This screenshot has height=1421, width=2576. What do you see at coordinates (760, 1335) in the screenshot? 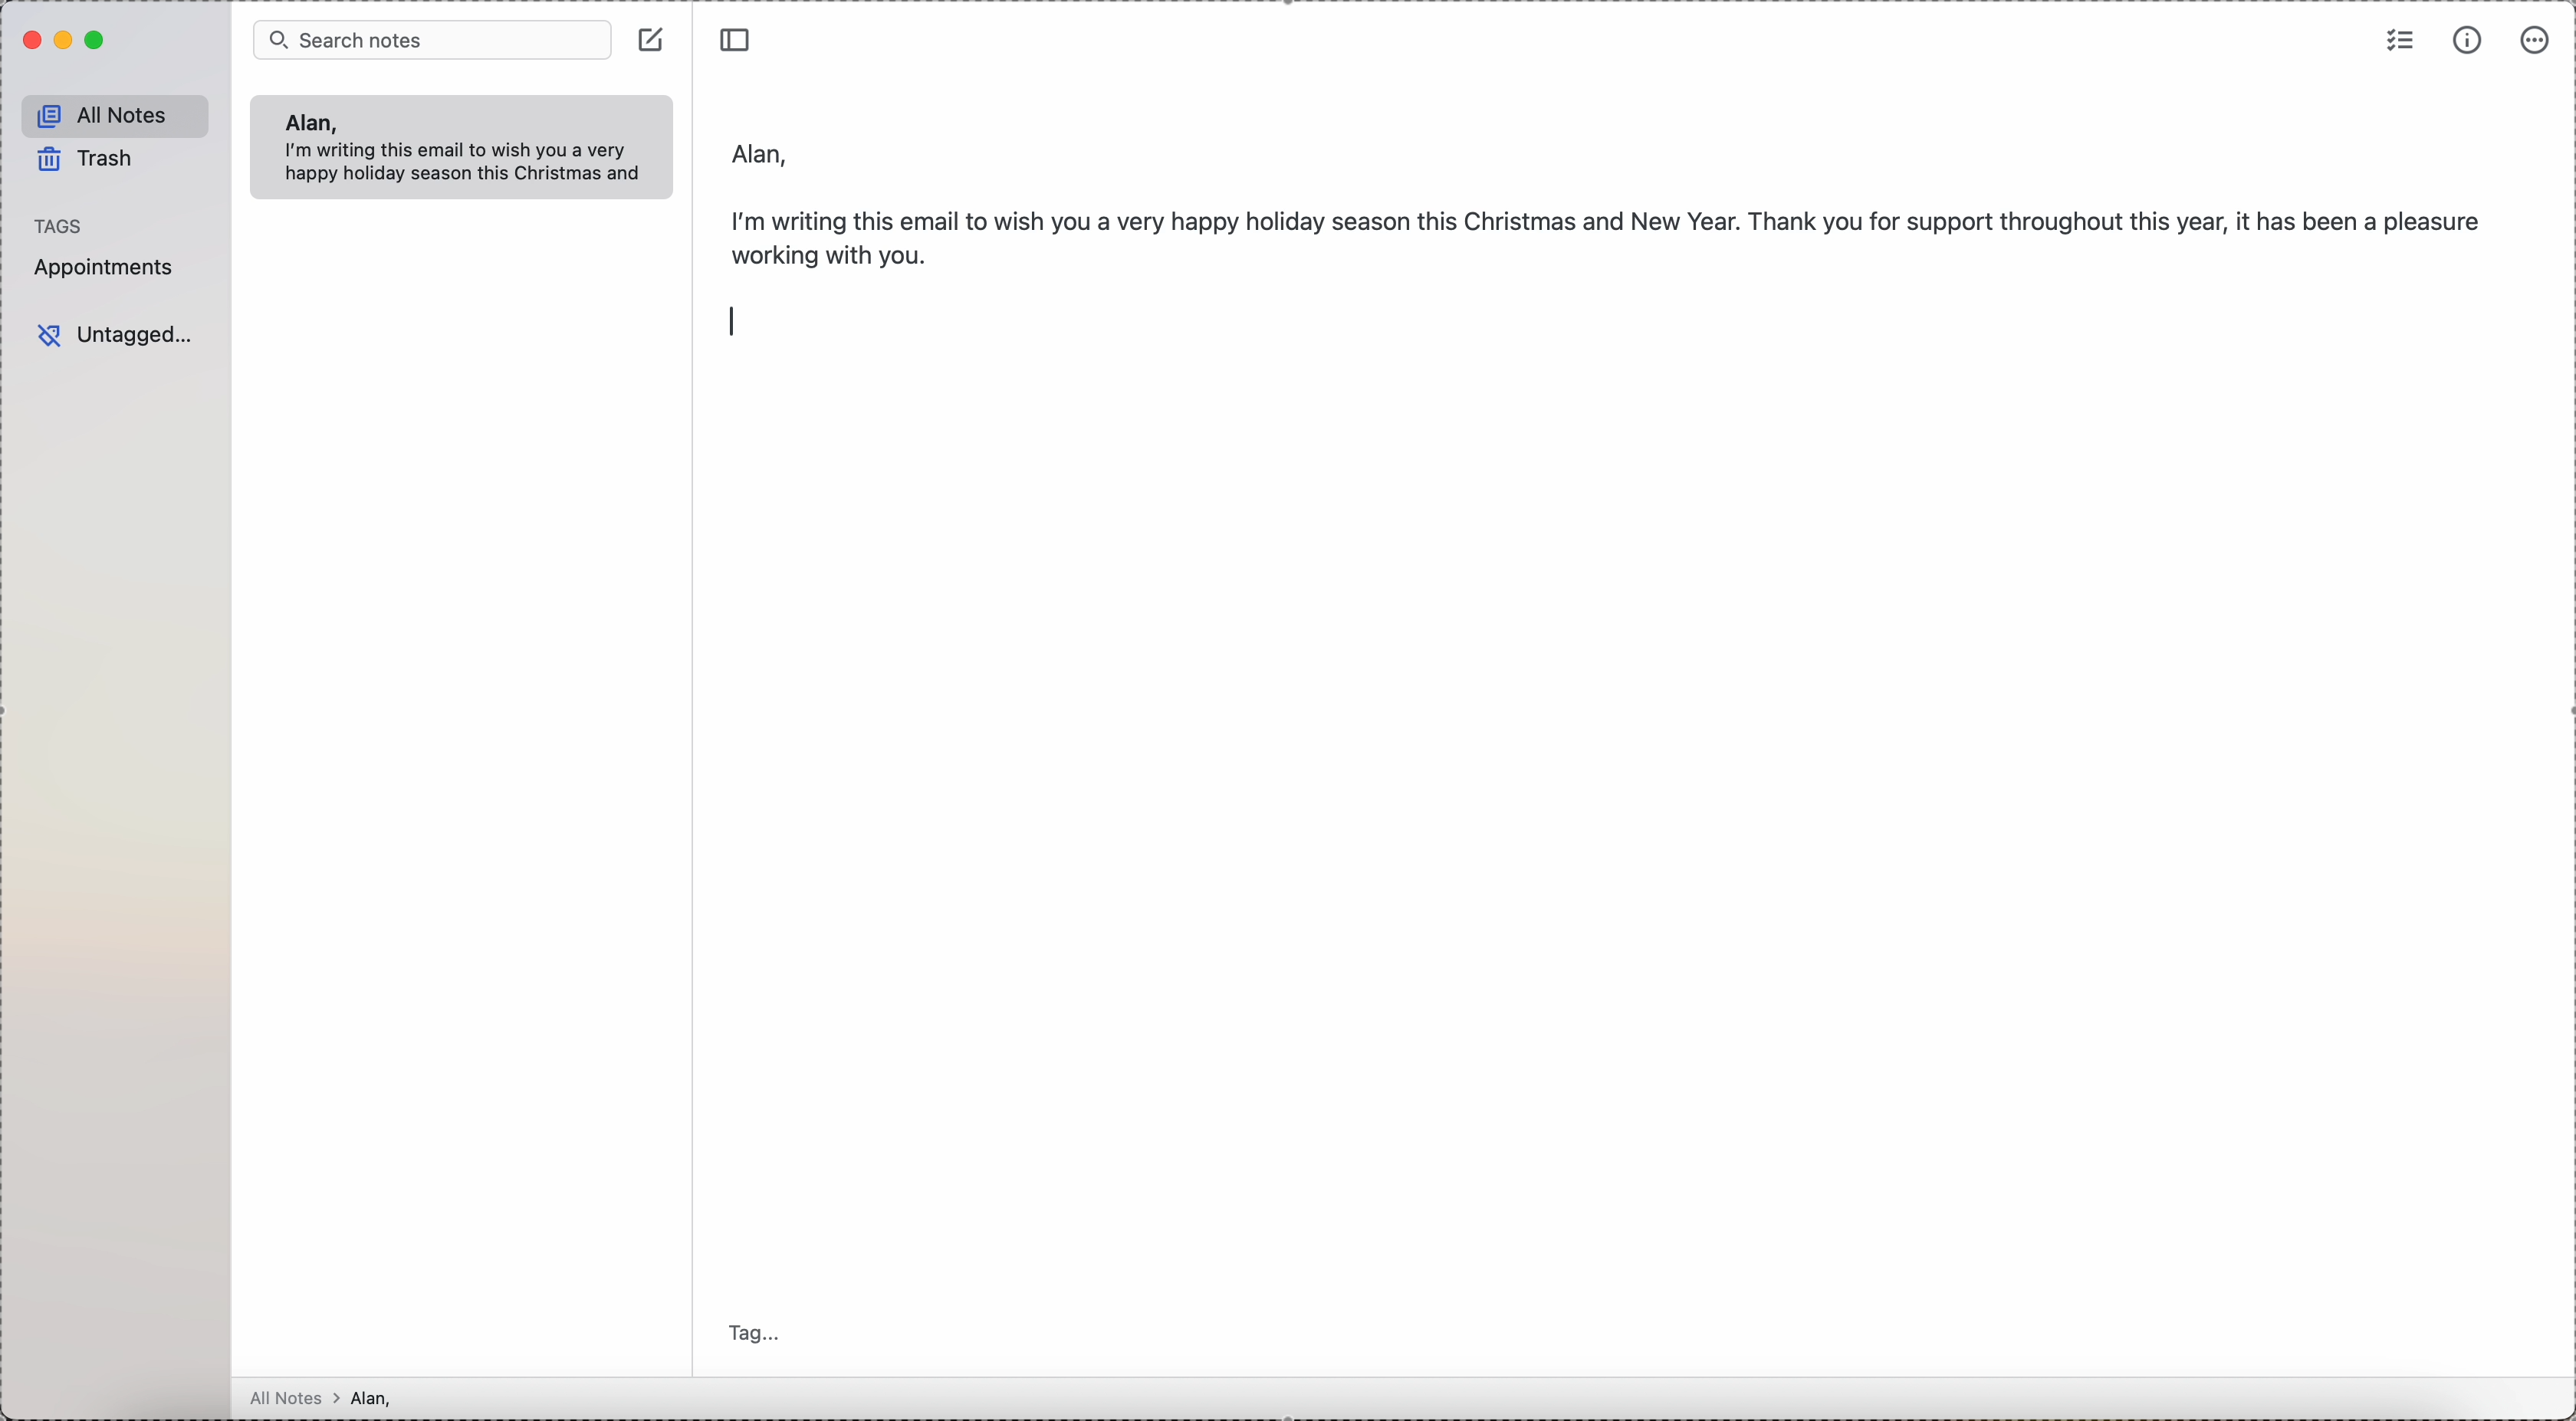
I see `tag` at bounding box center [760, 1335].